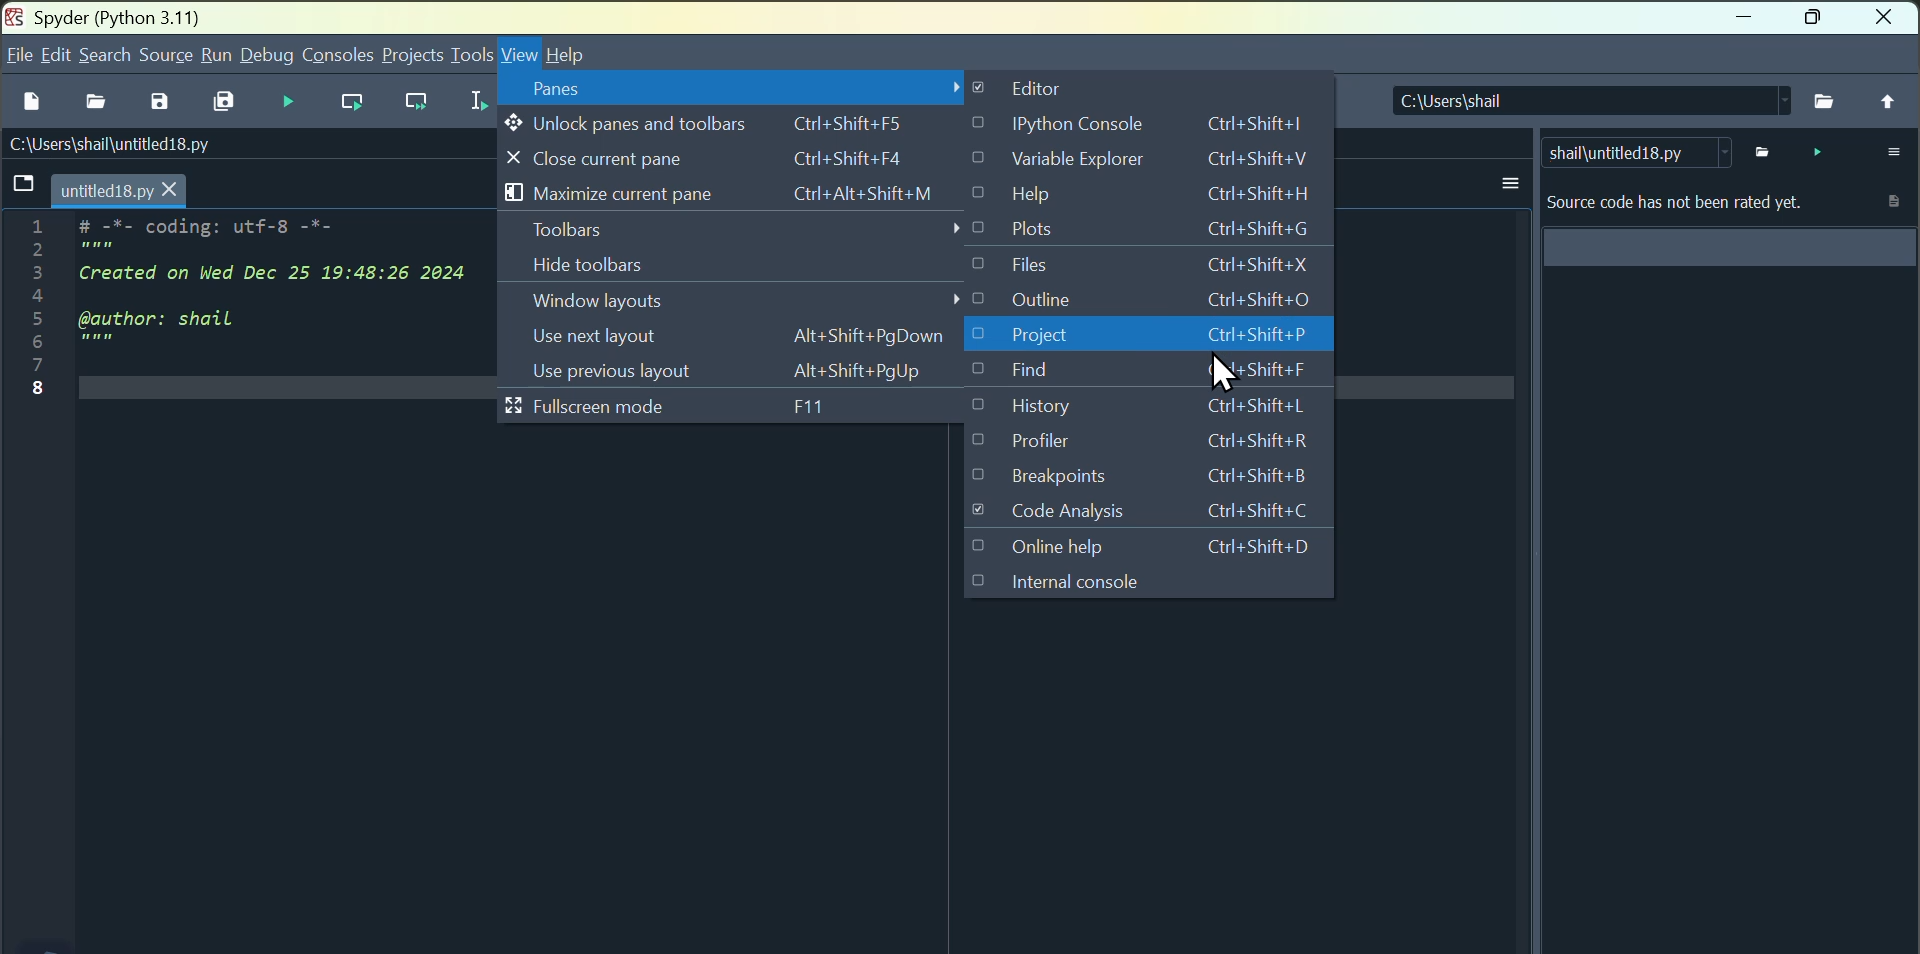 The height and width of the screenshot is (954, 1920). I want to click on find, so click(1140, 372).